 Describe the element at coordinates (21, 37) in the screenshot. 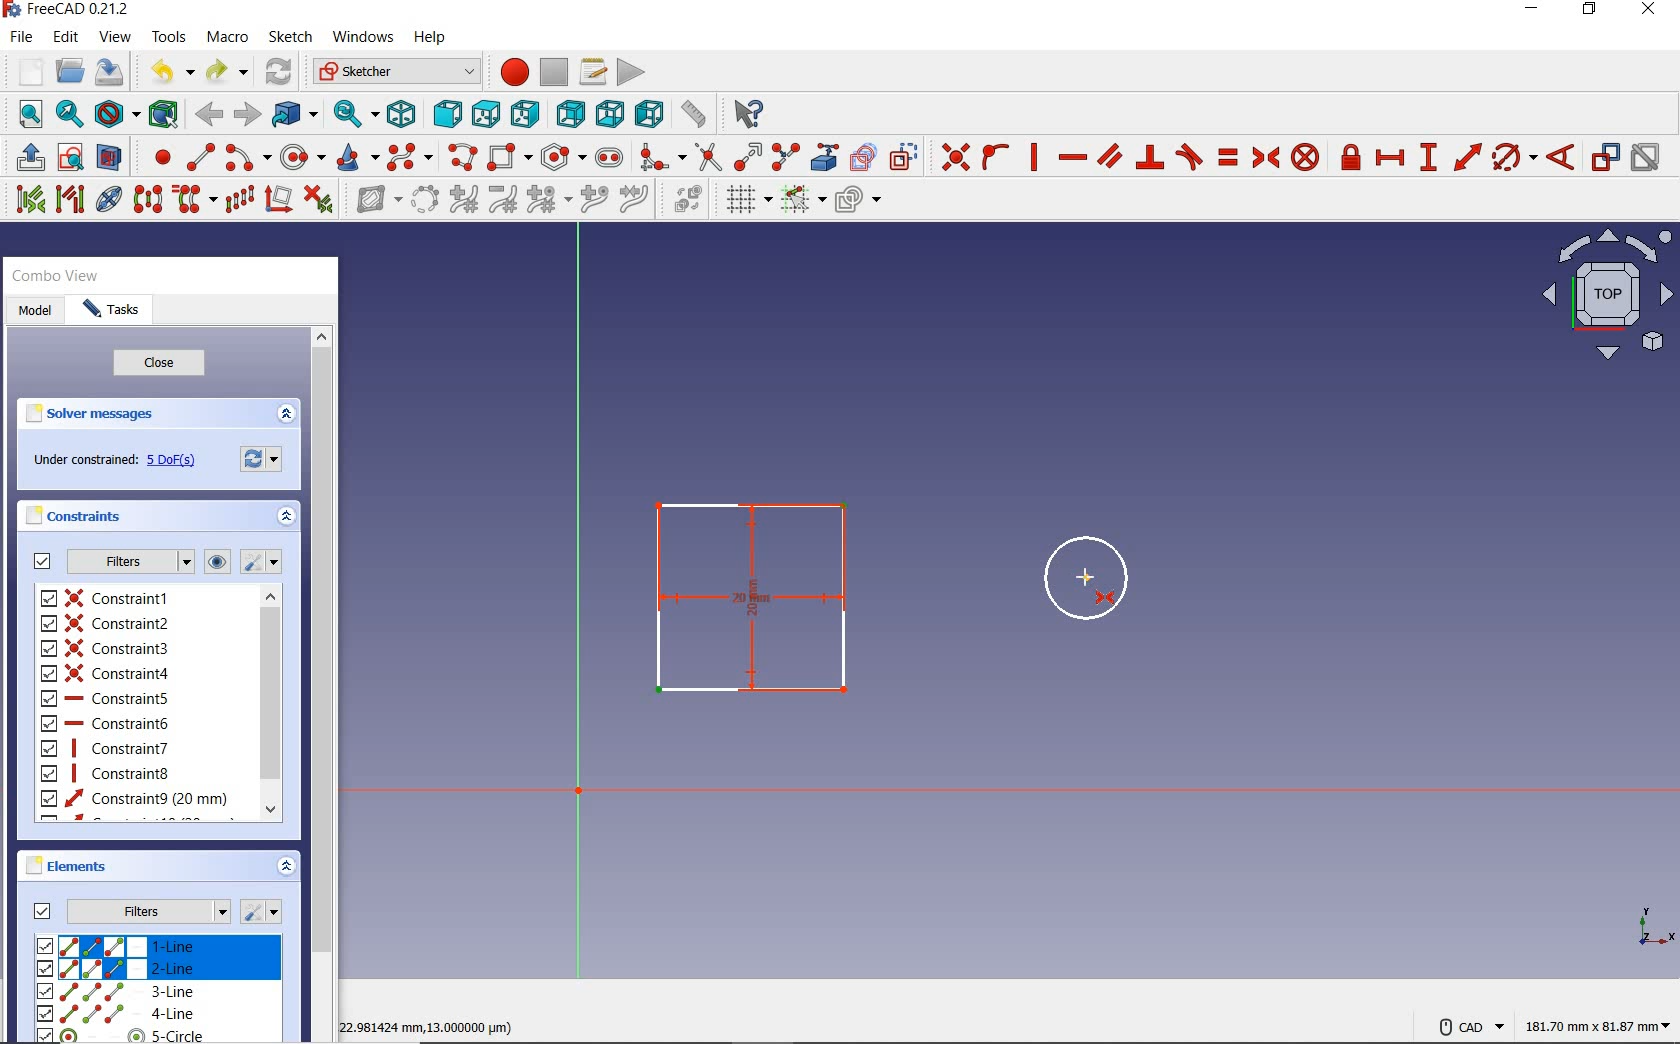

I see `file` at that location.